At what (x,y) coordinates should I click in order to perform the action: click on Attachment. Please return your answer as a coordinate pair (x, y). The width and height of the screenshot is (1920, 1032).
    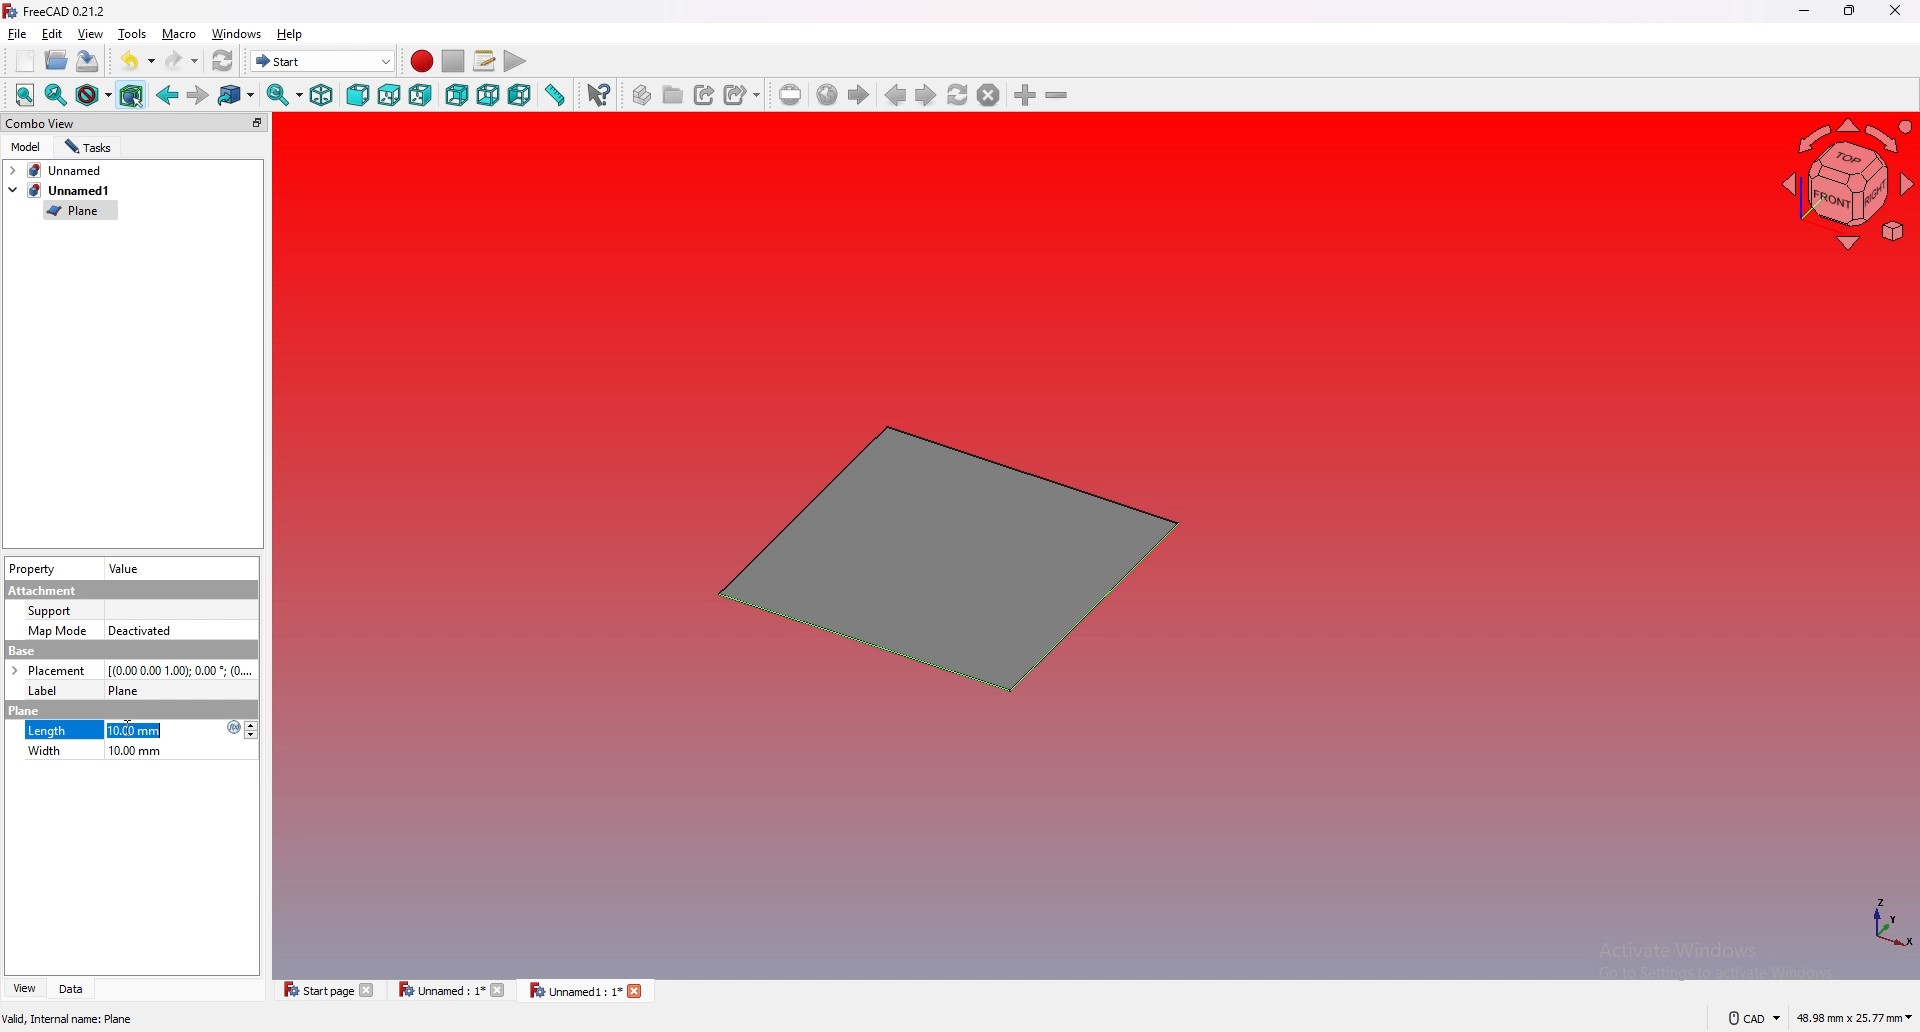
    Looking at the image, I should click on (46, 590).